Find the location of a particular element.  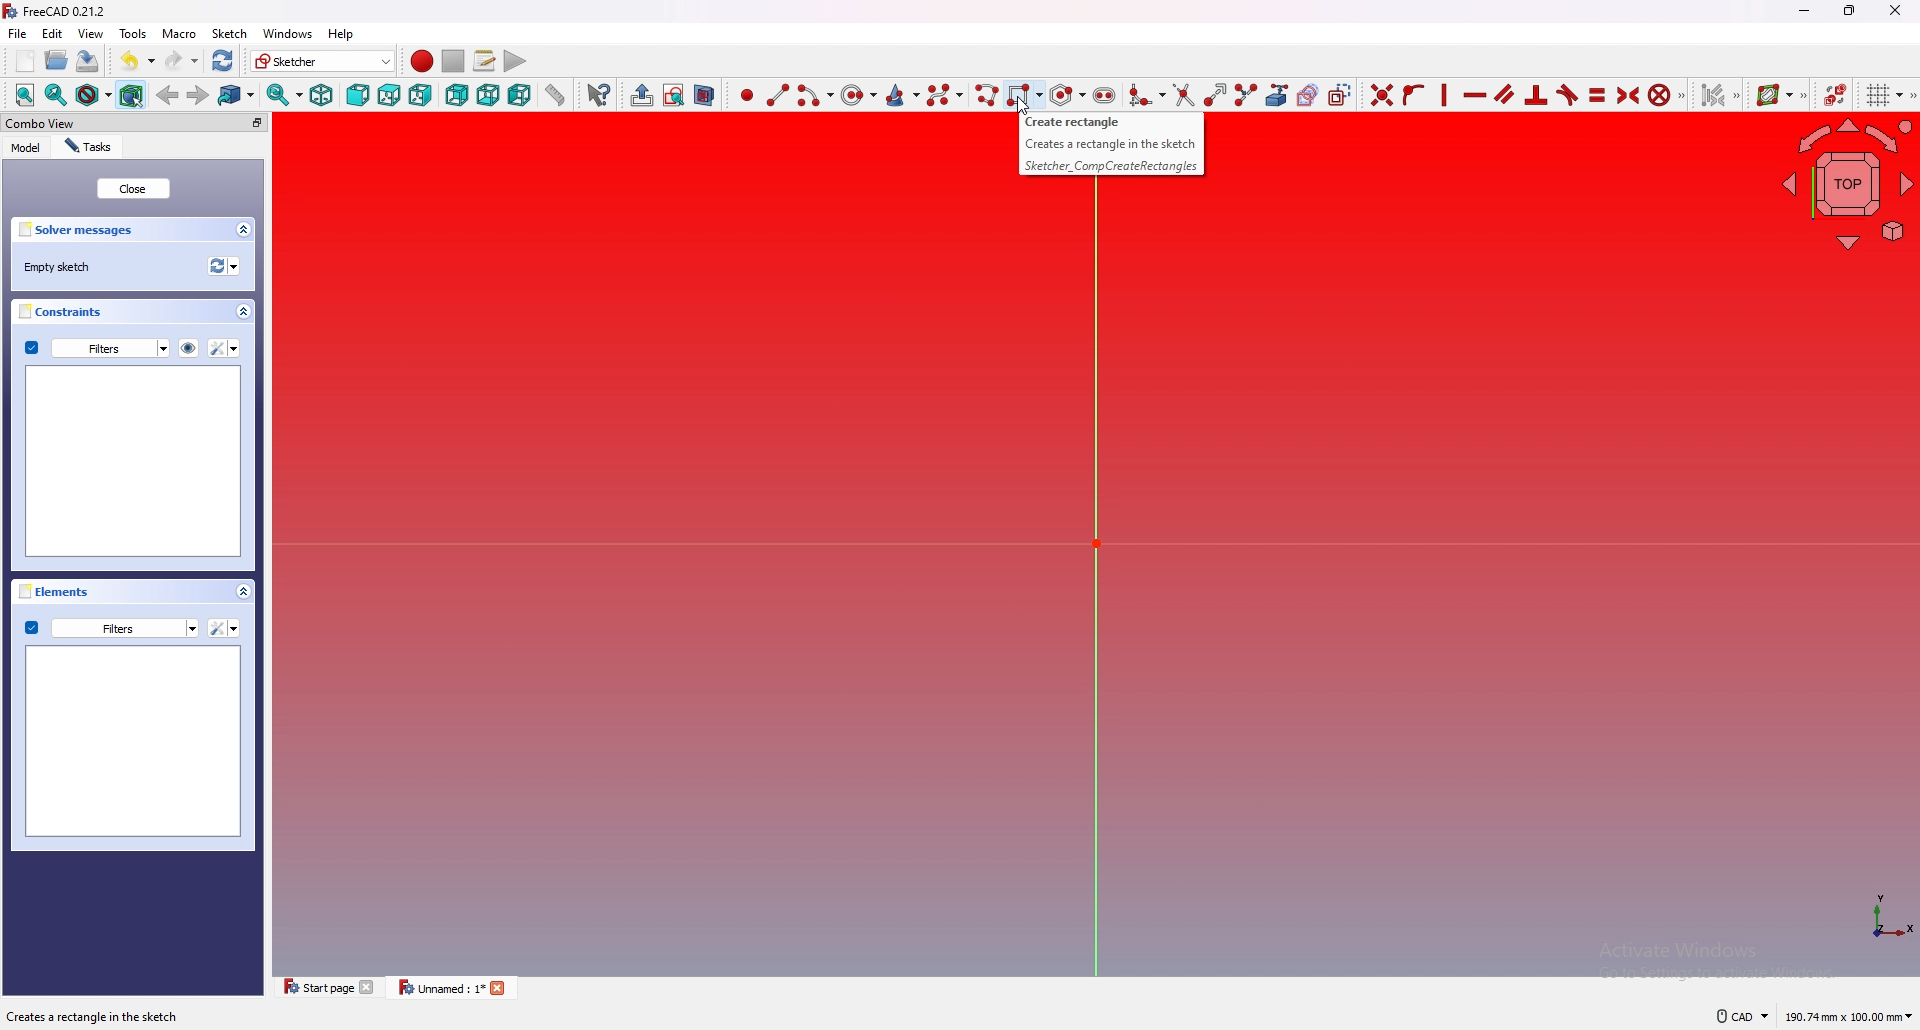

bounding box is located at coordinates (132, 95).